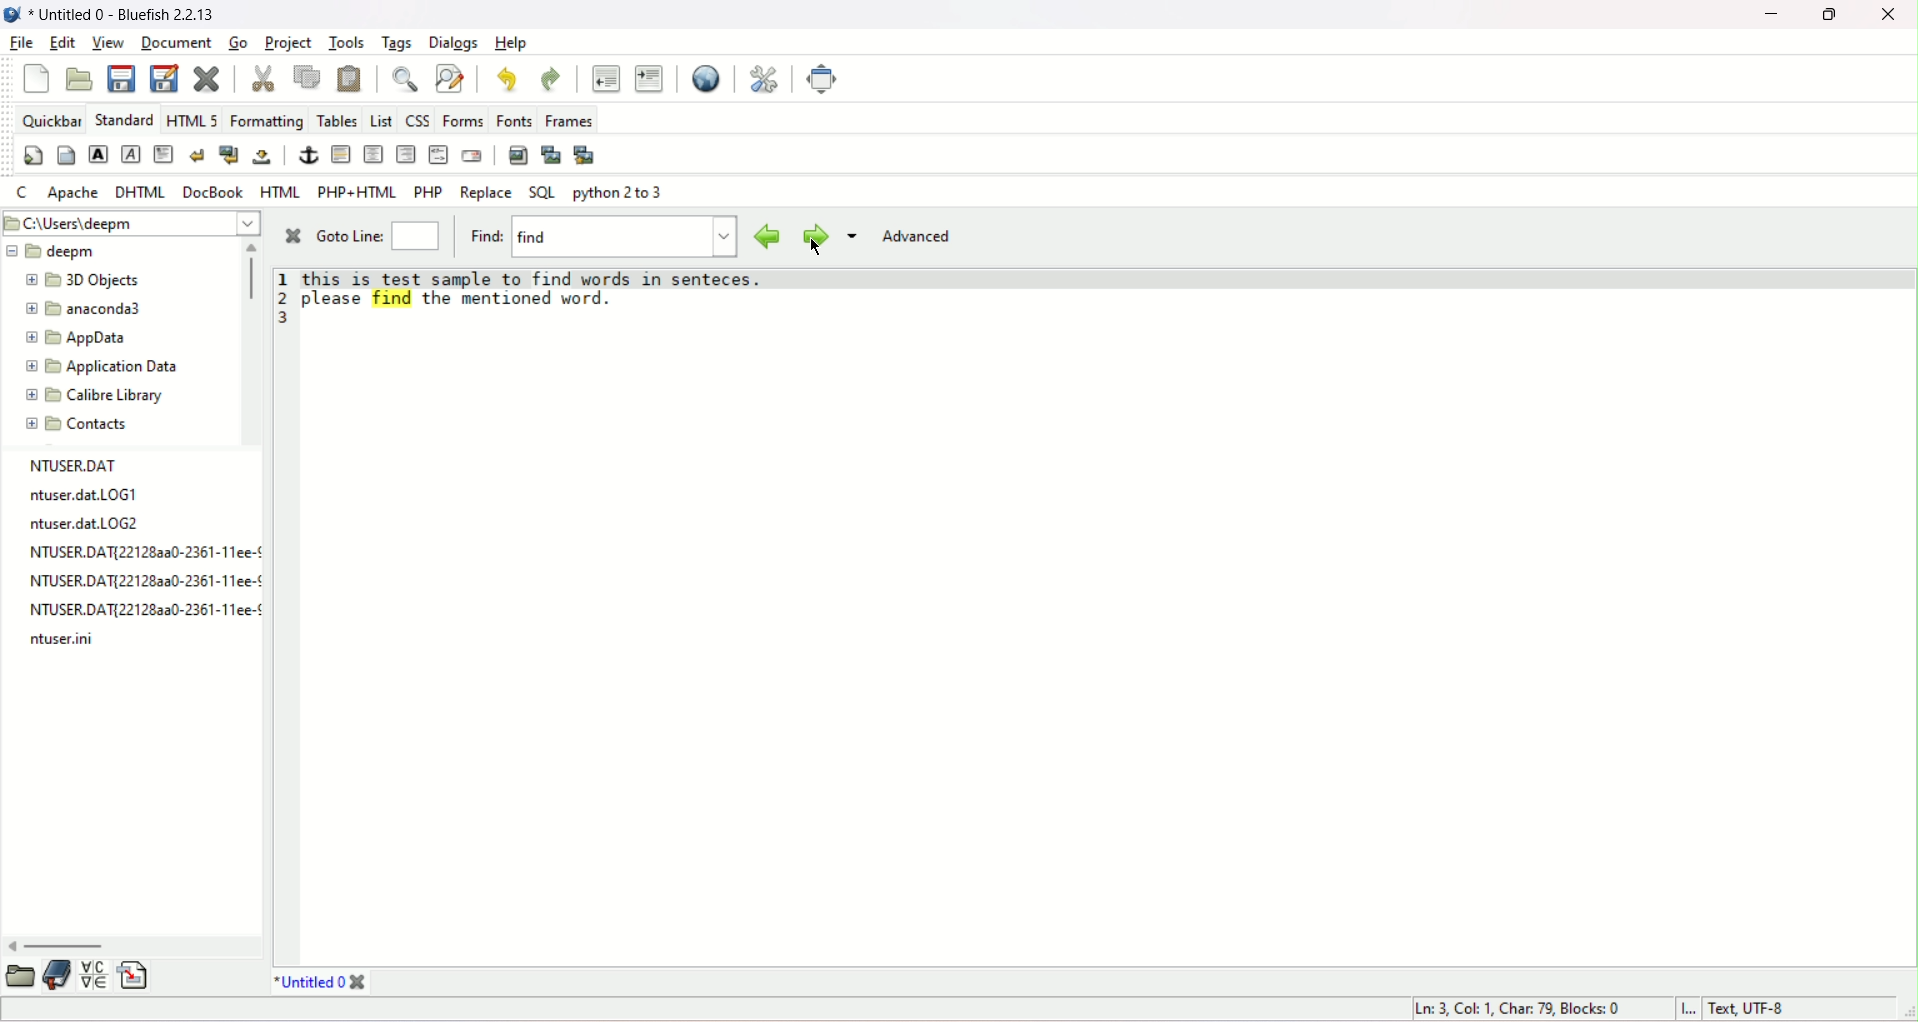 The height and width of the screenshot is (1022, 1918). I want to click on cut, so click(261, 75).